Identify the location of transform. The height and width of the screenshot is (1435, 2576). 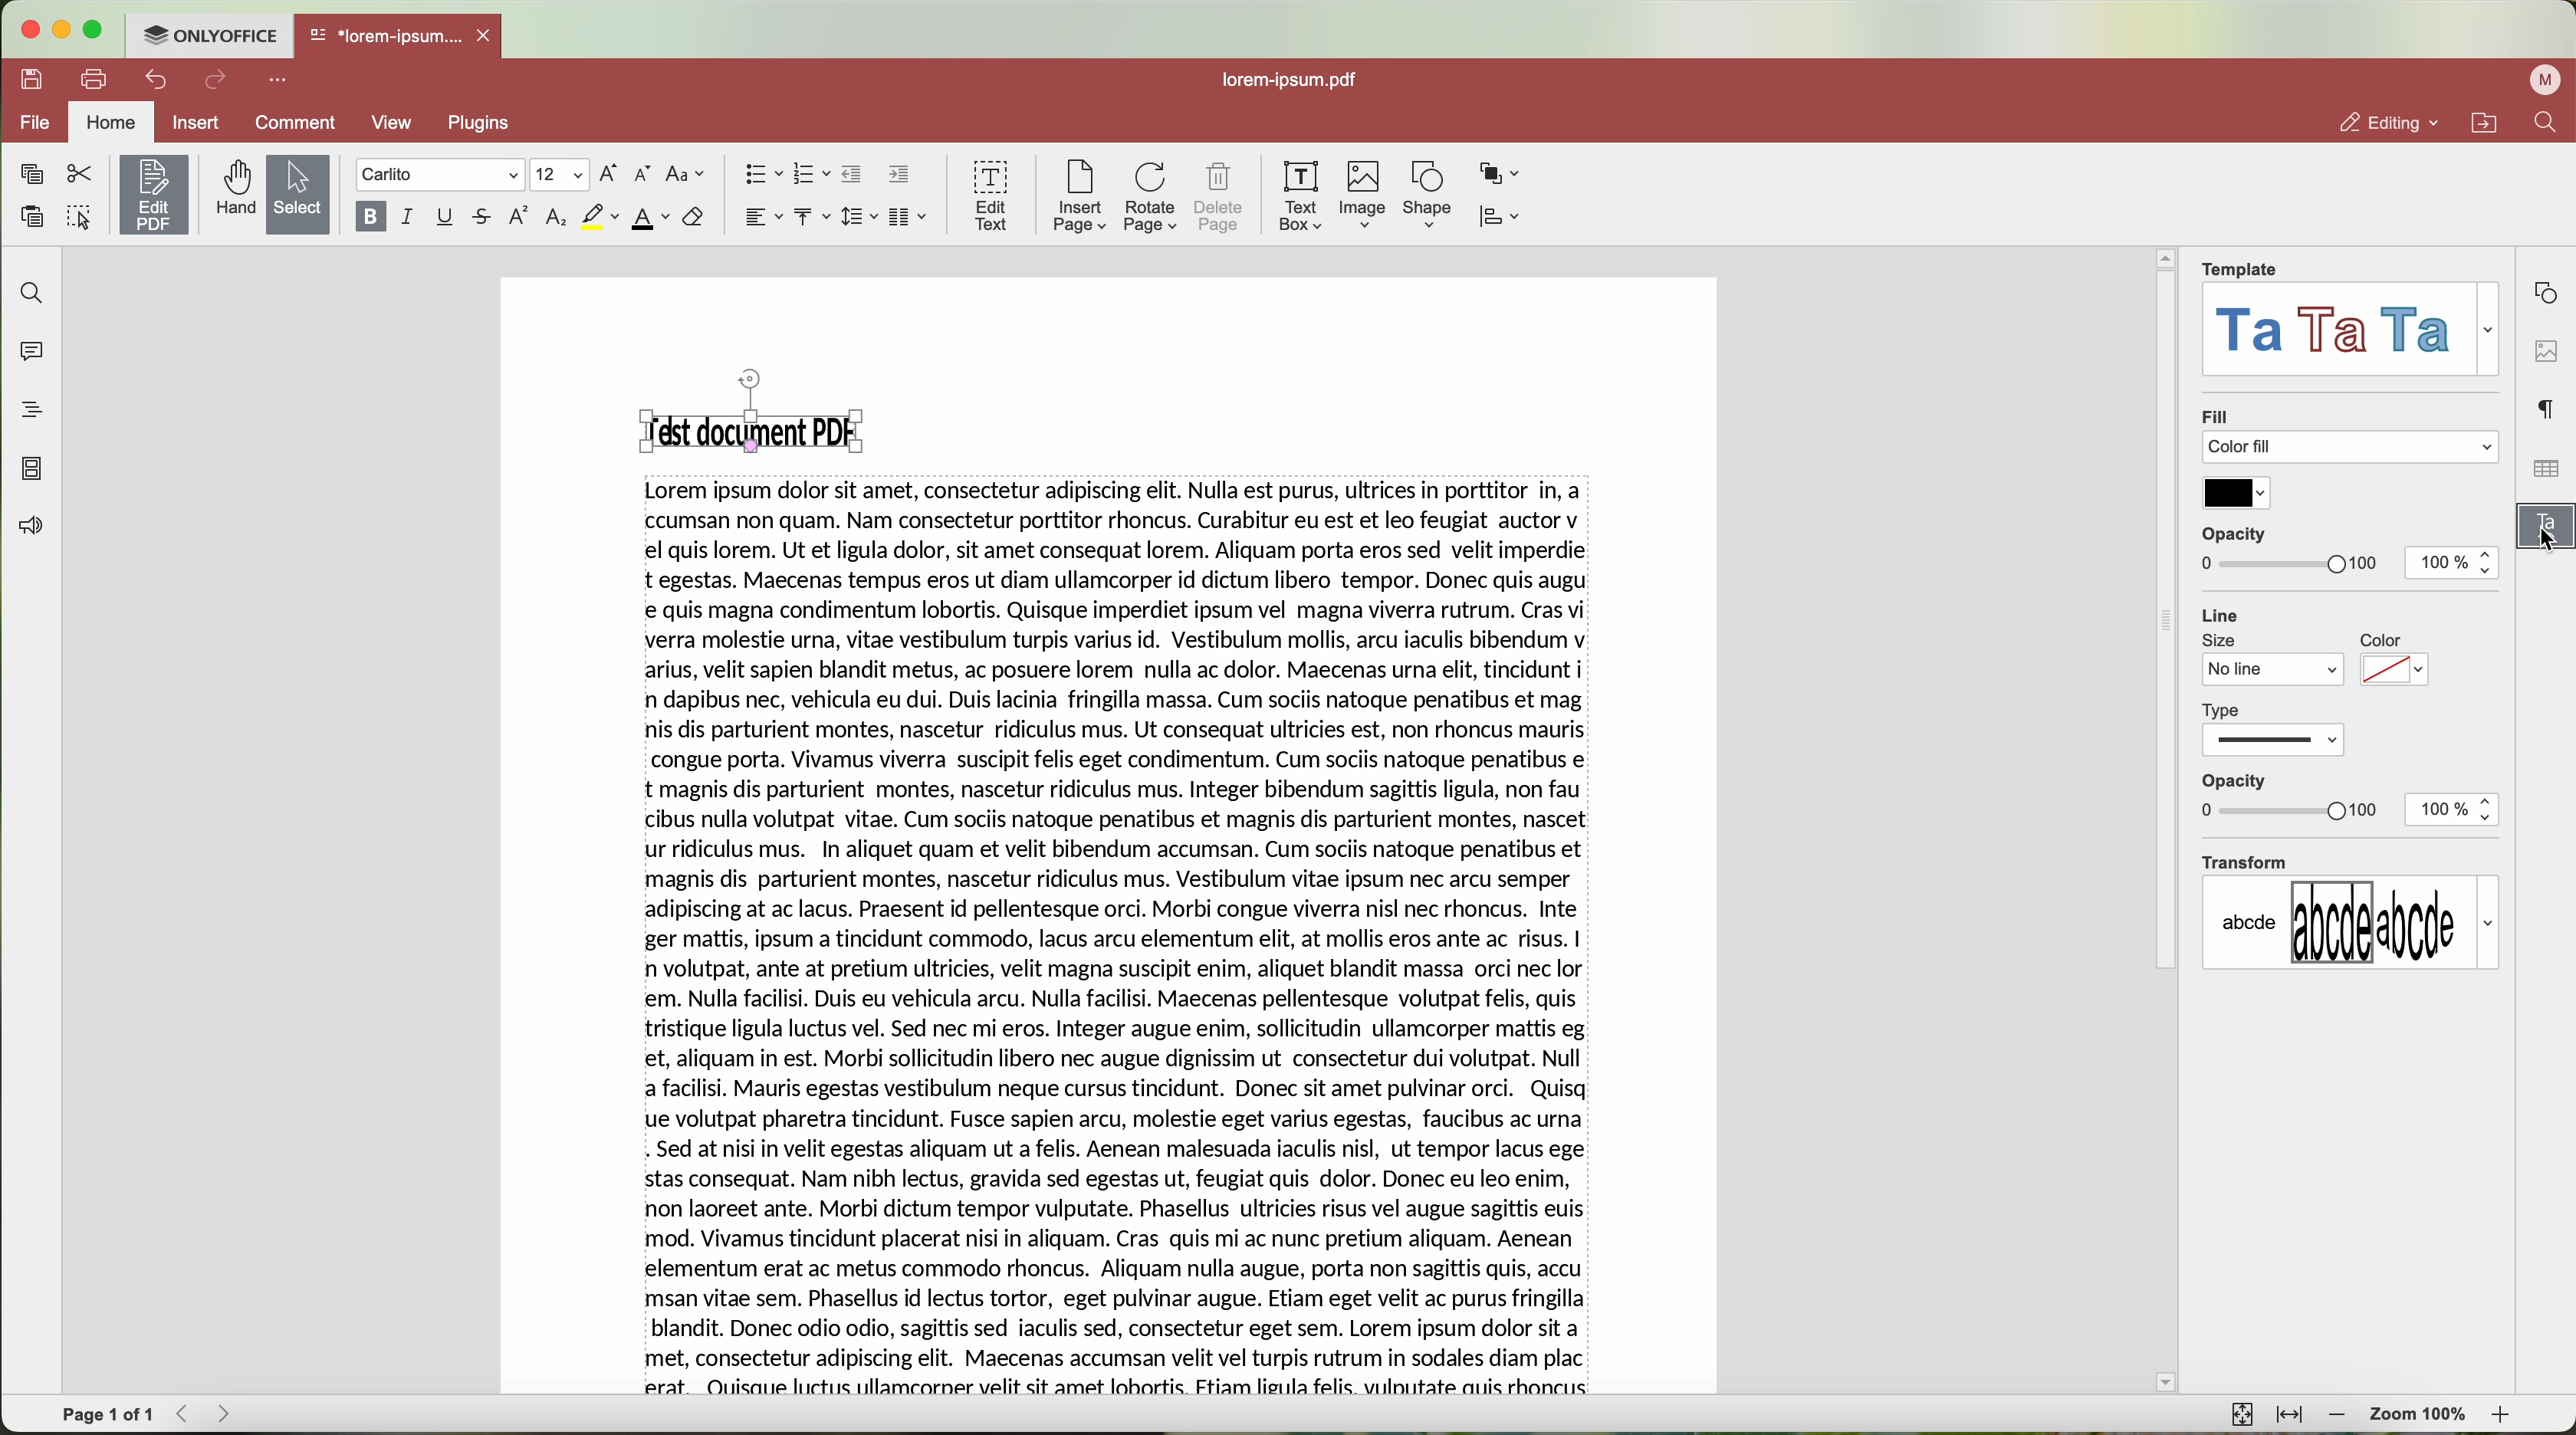
(2244, 861).